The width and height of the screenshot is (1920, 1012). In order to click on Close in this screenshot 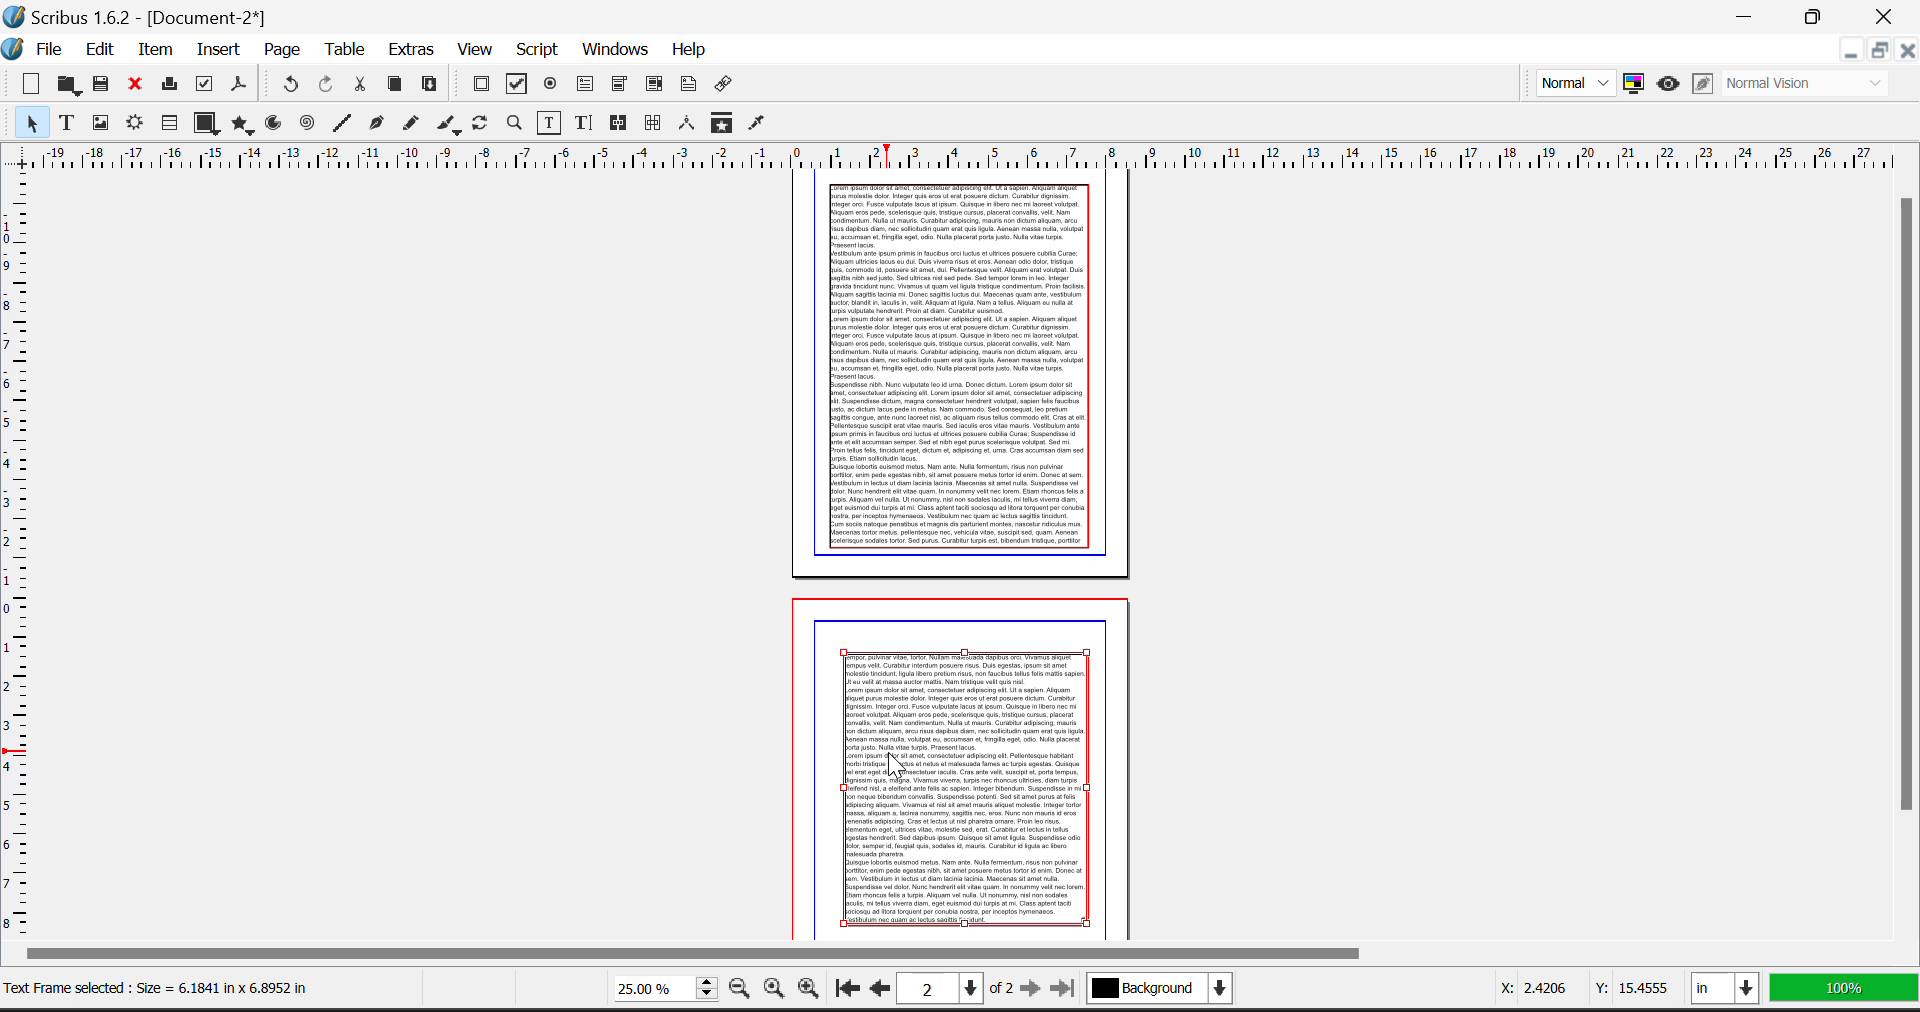, I will do `click(1888, 14)`.